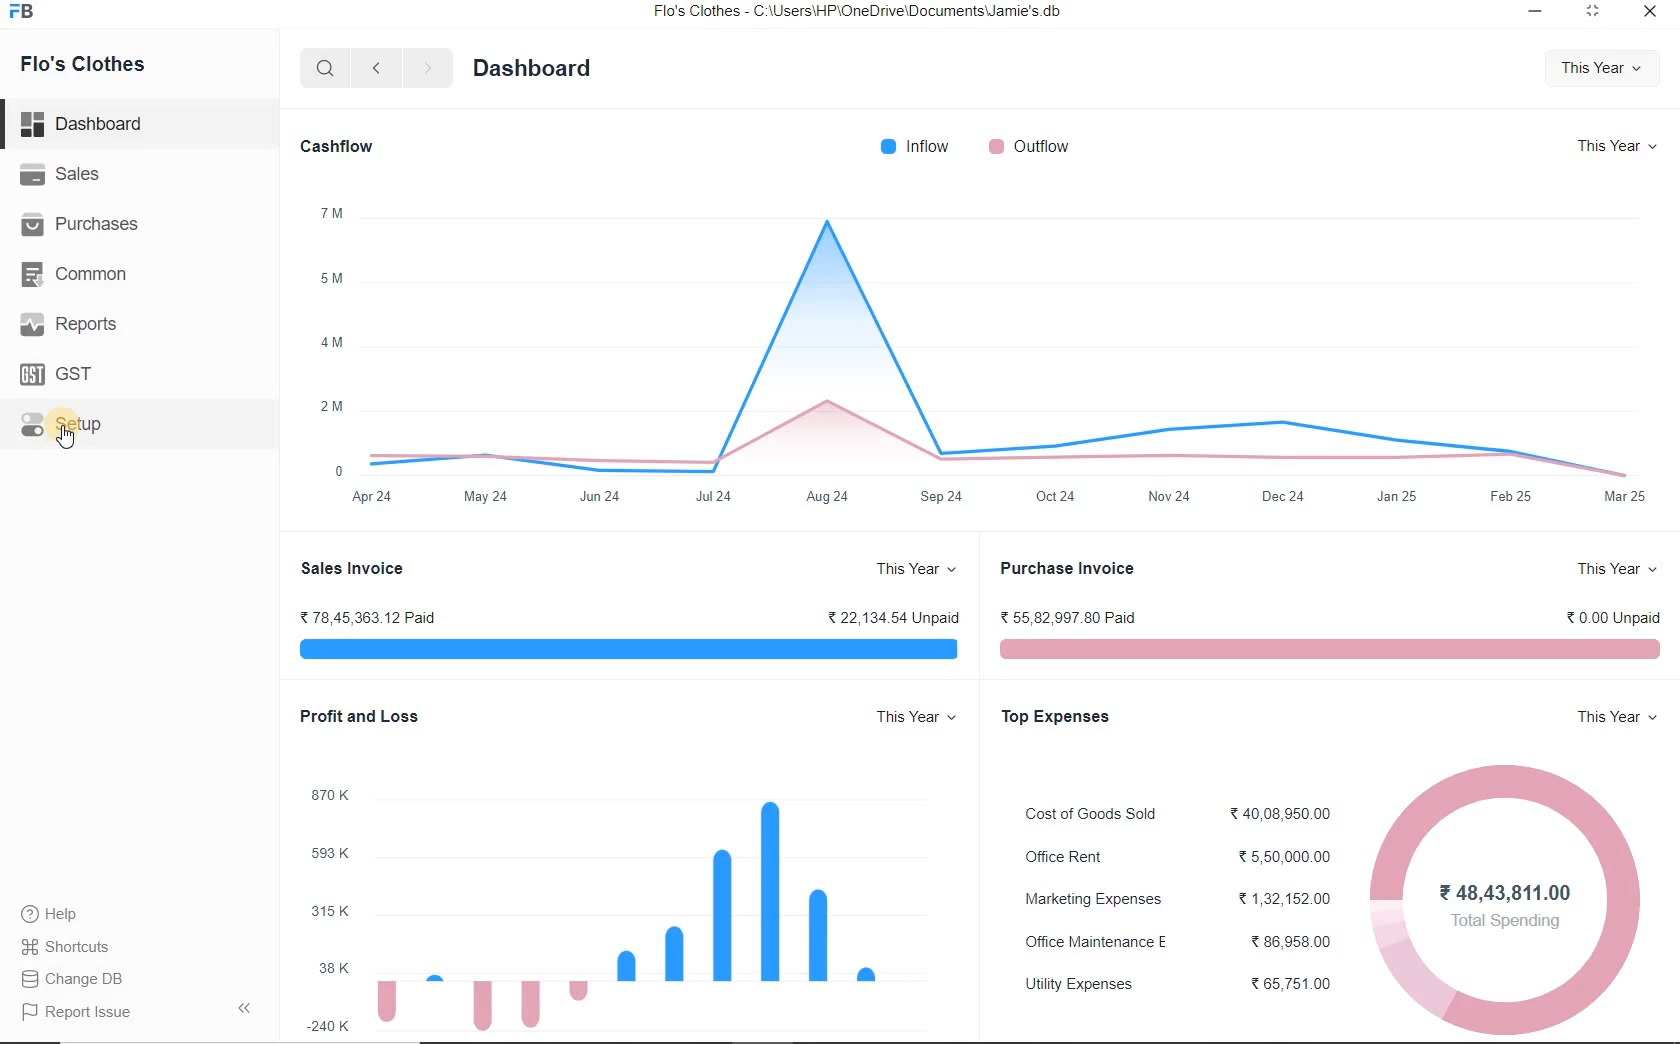 The image size is (1680, 1044). I want to click on 5,50,000.00, so click(1285, 855).